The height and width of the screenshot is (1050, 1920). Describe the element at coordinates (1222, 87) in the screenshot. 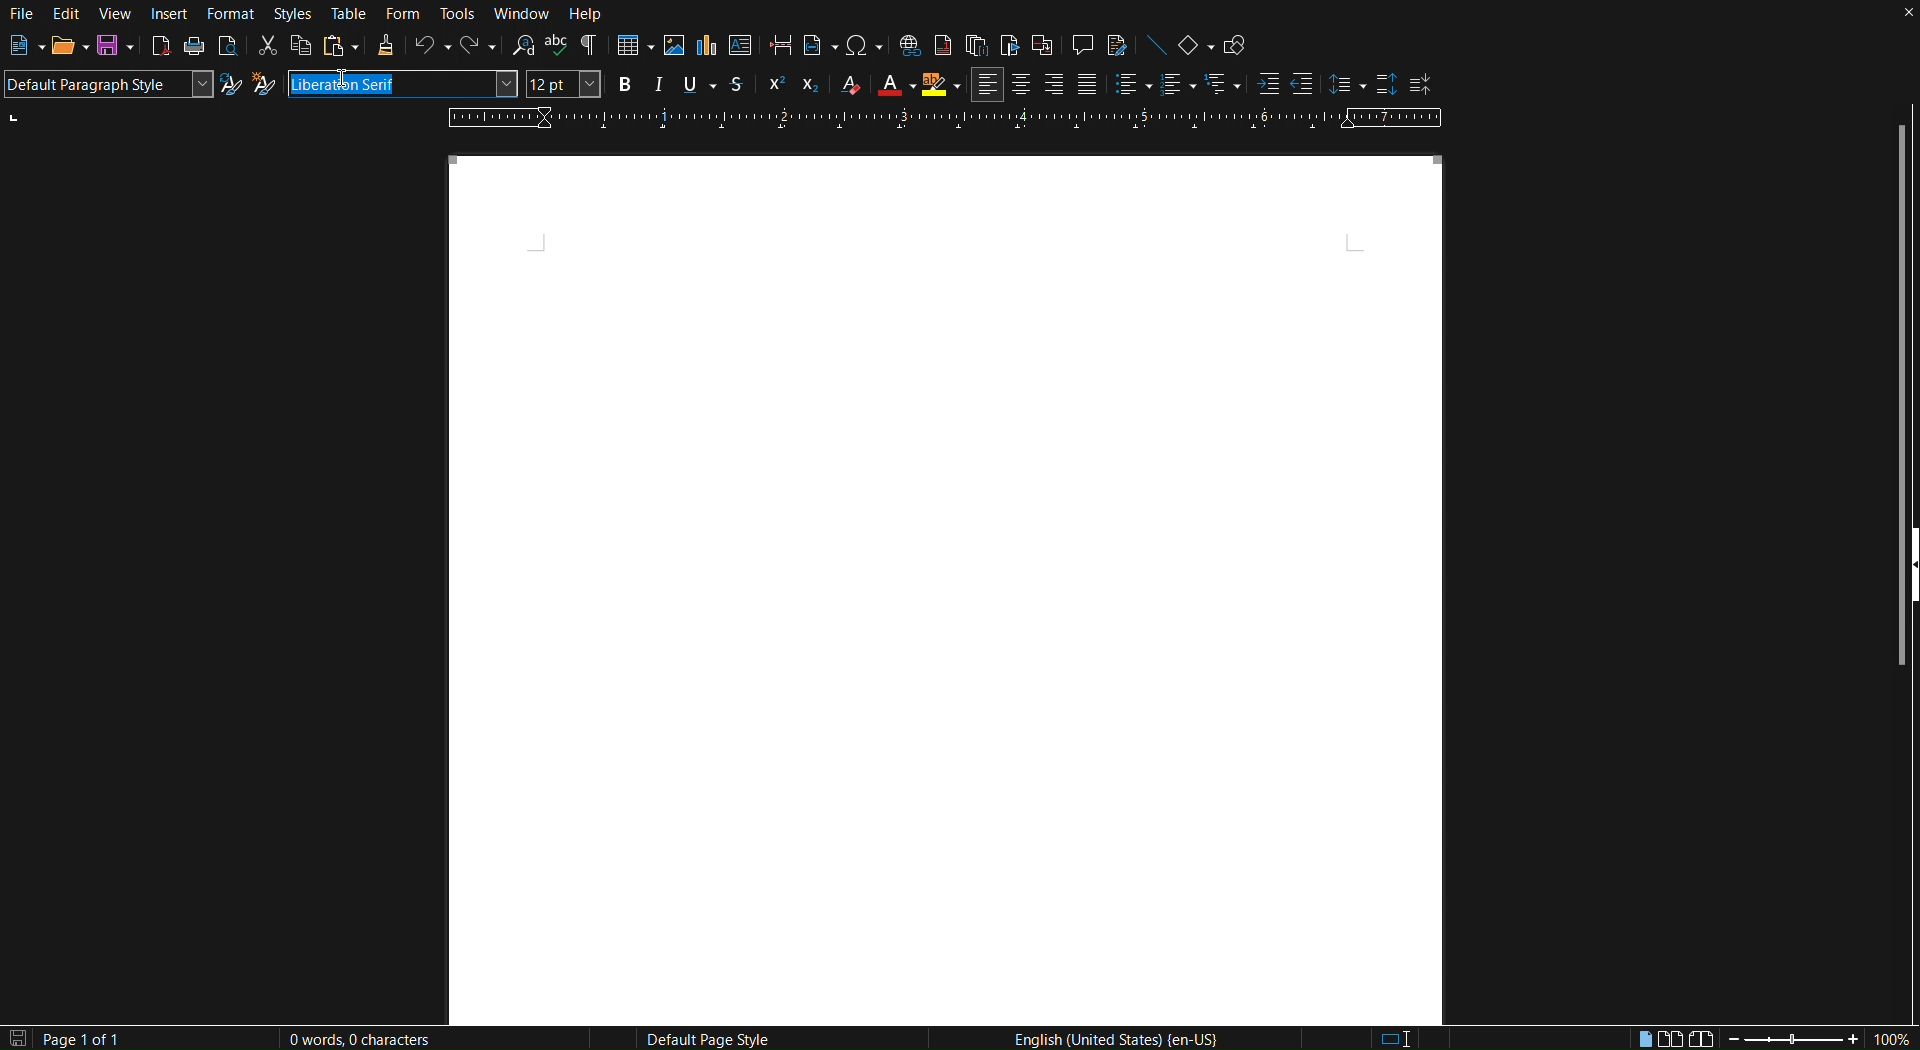

I see `Select outline format` at that location.